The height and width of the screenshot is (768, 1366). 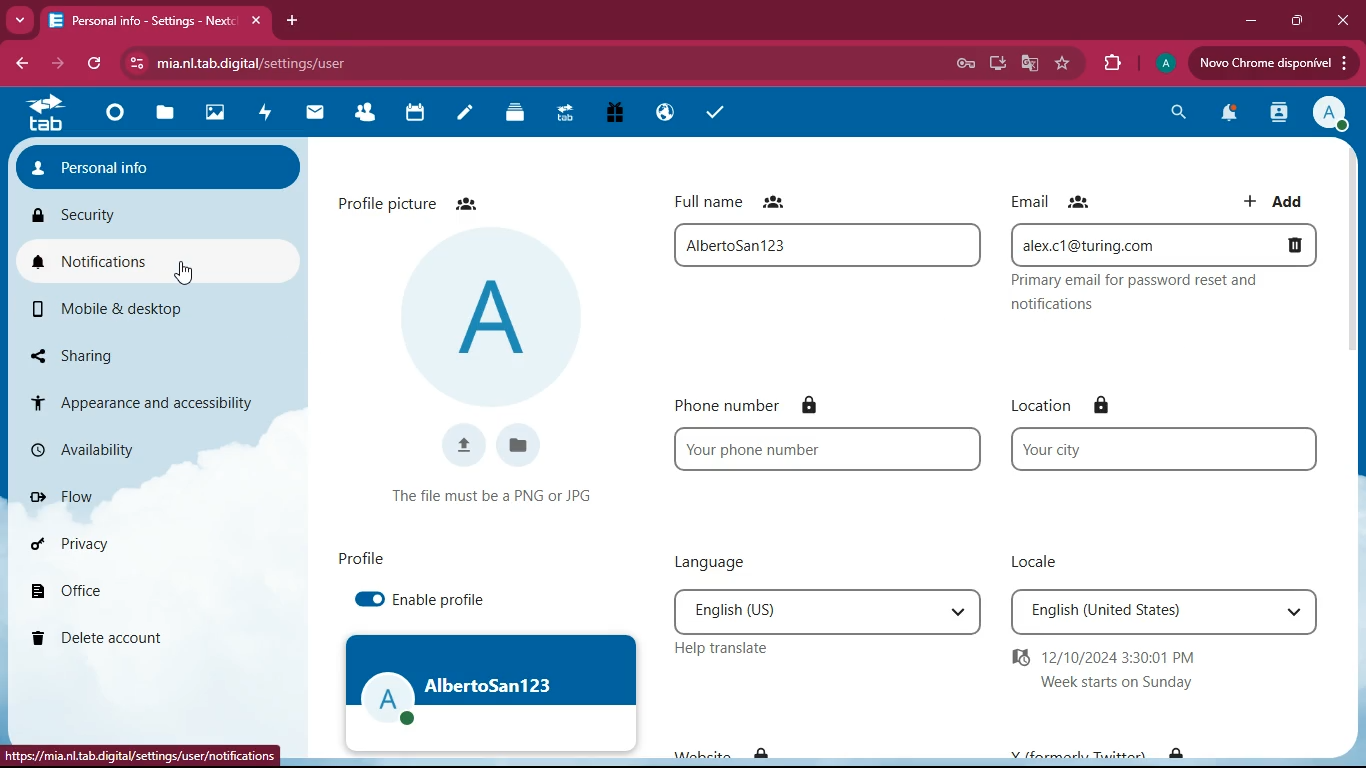 I want to click on langugage, so click(x=827, y=612).